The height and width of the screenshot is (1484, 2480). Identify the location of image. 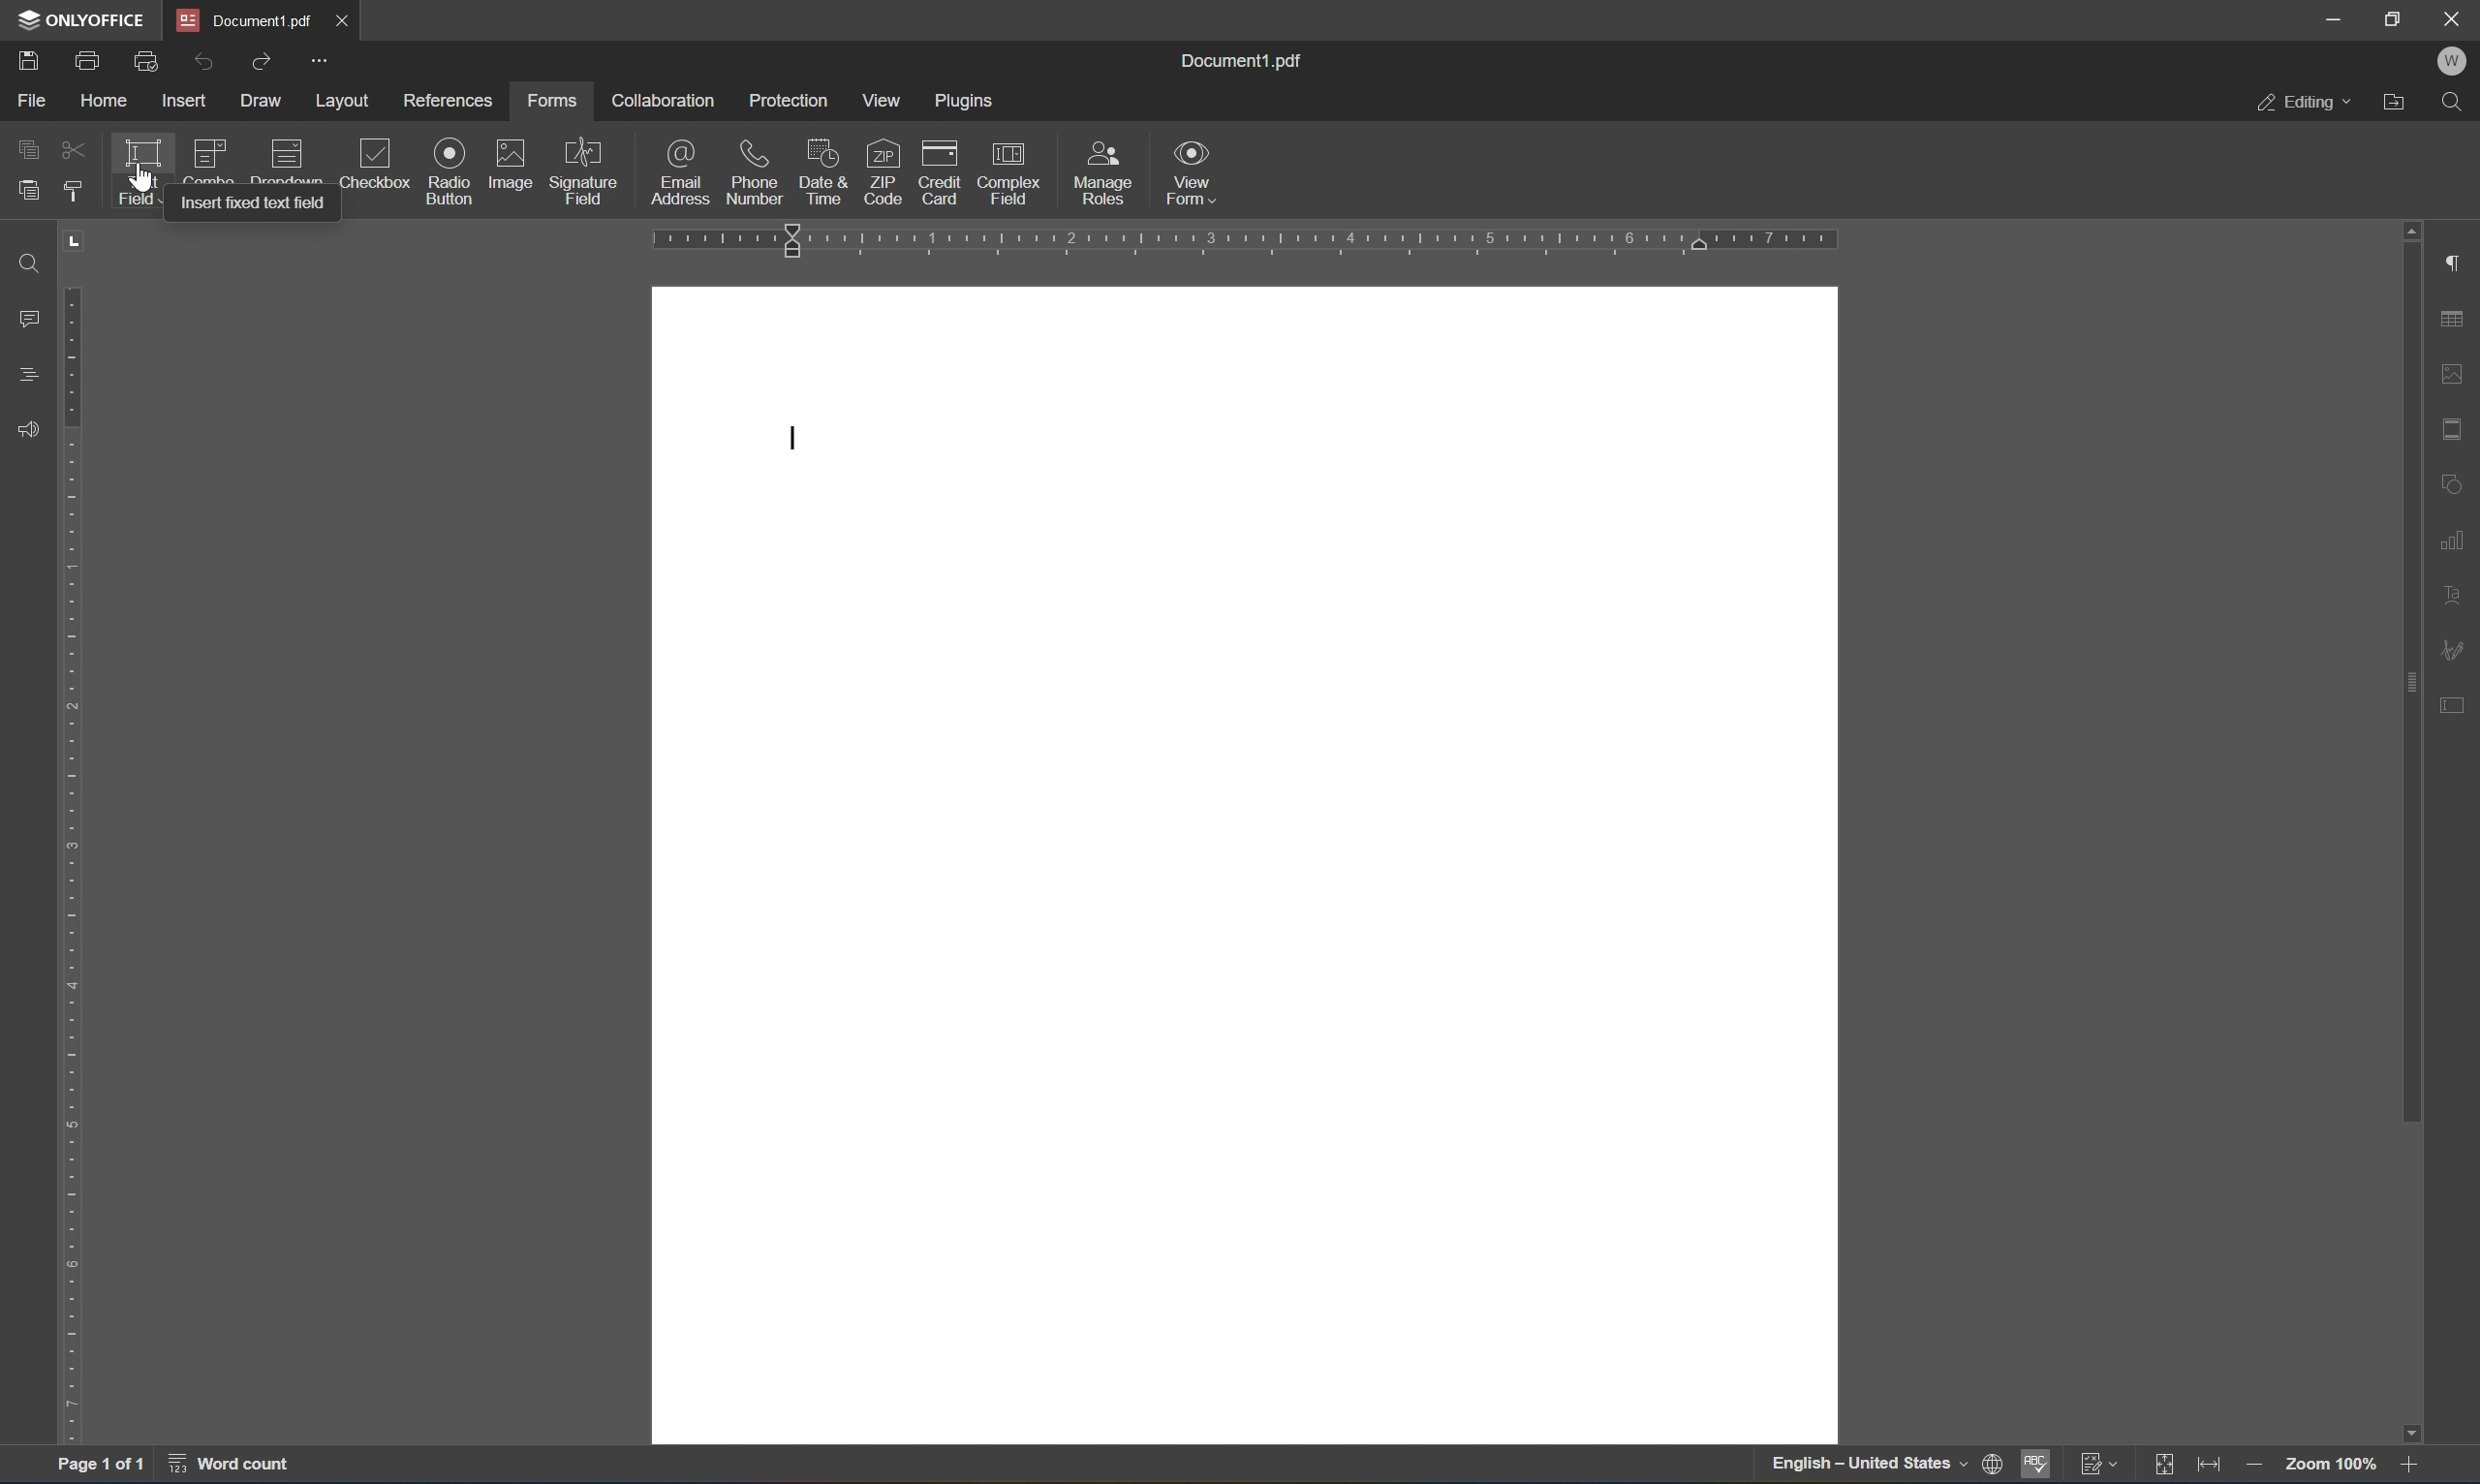
(509, 170).